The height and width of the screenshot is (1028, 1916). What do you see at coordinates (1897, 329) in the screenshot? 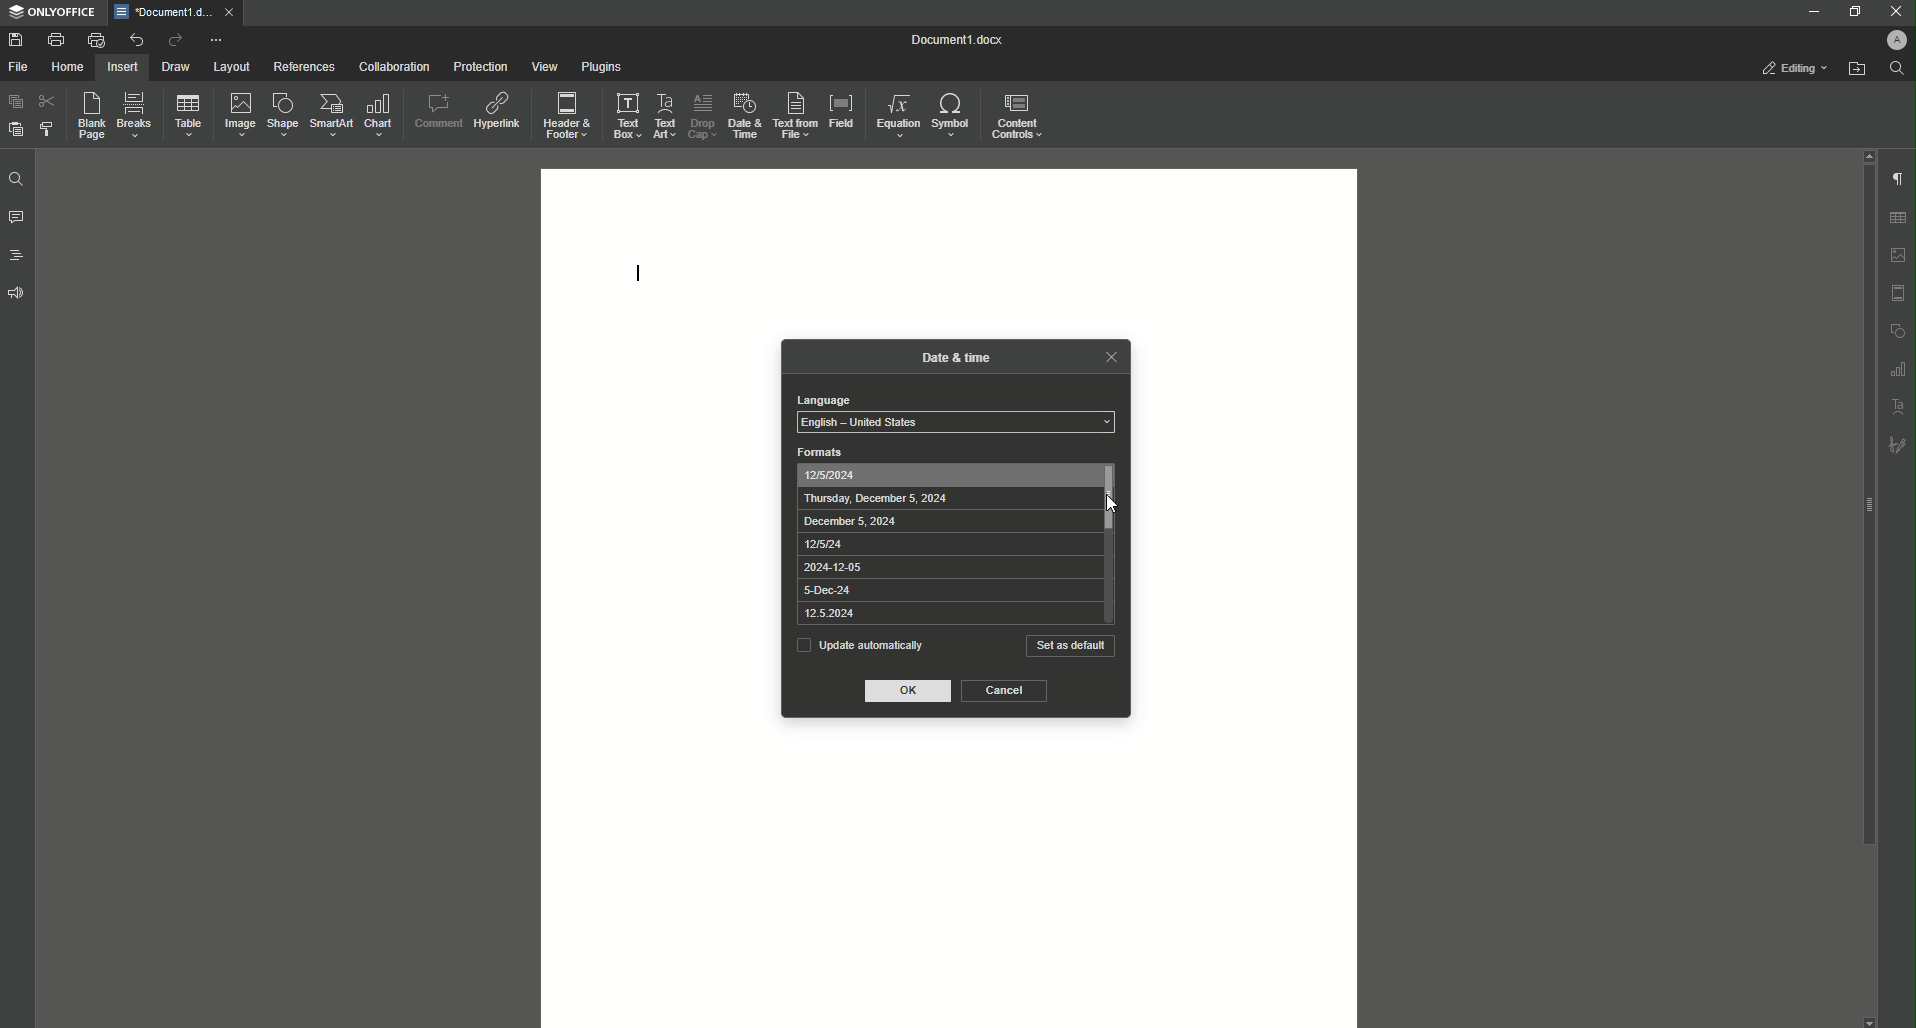
I see `shape settings` at bounding box center [1897, 329].